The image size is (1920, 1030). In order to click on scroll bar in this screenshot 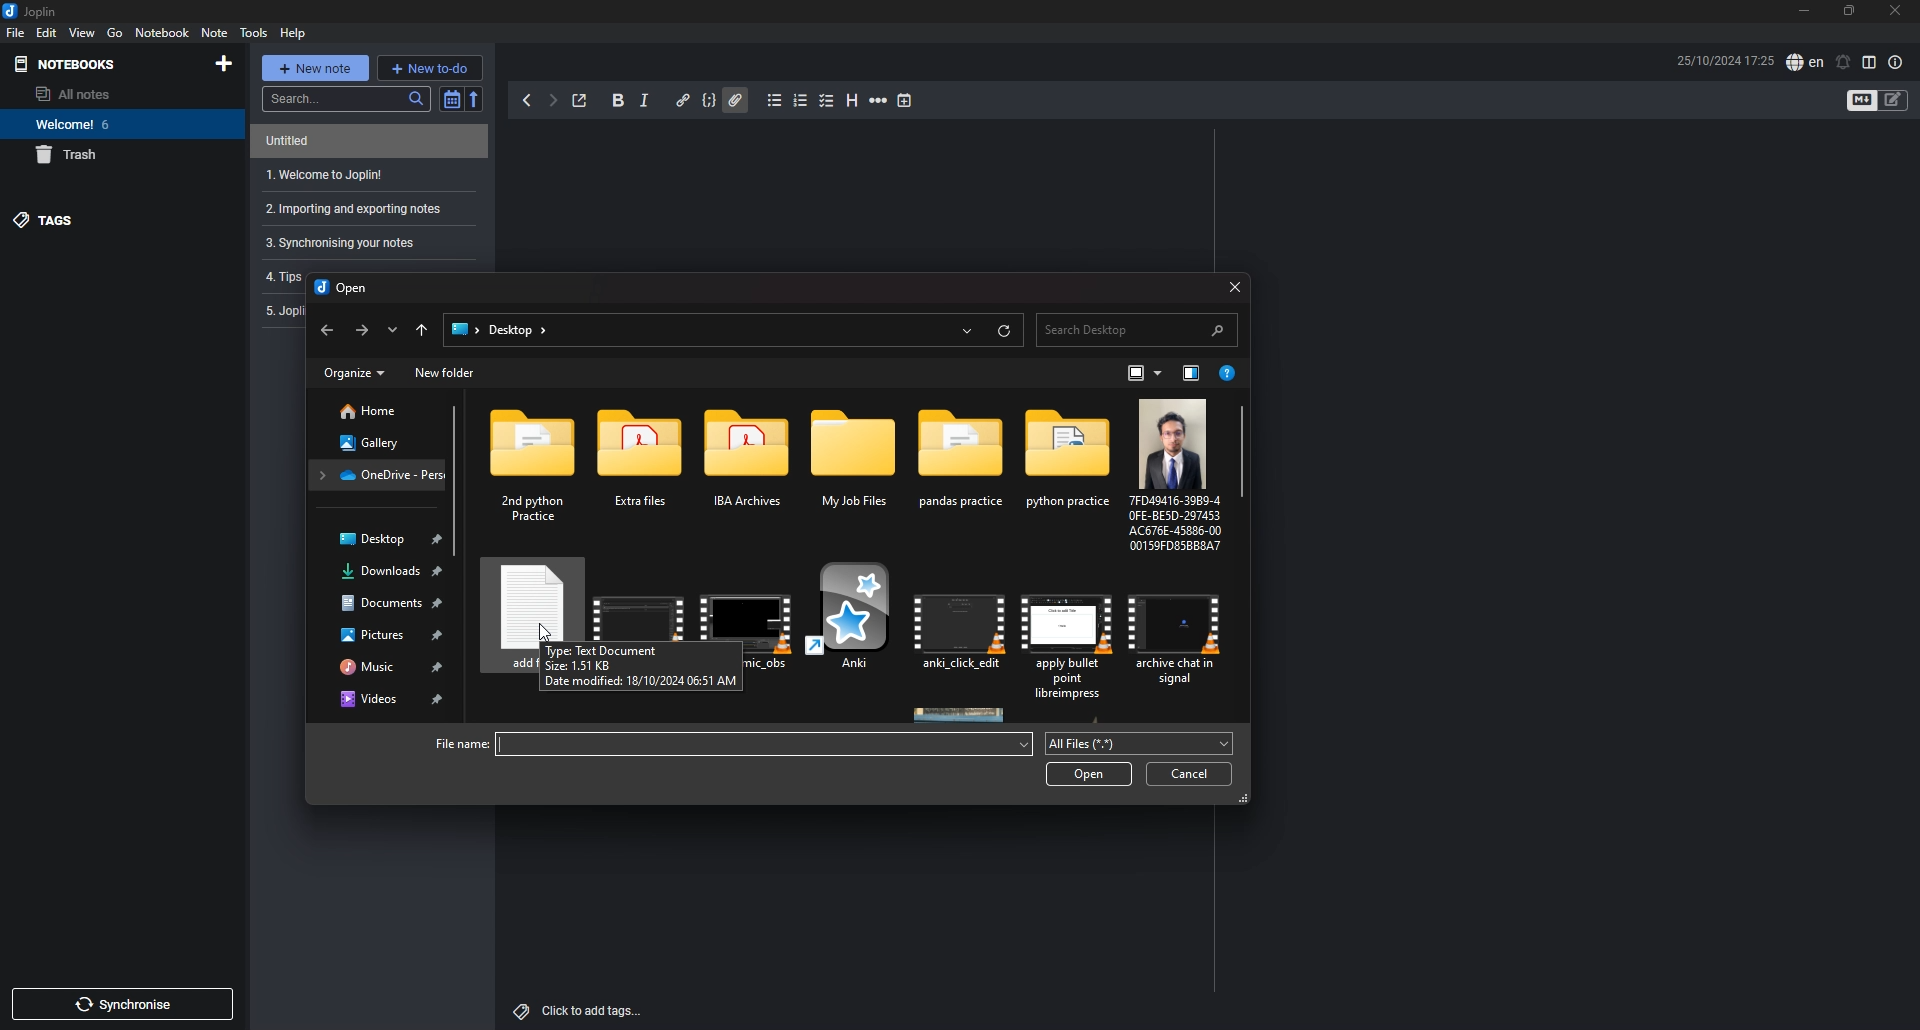, I will do `click(457, 481)`.